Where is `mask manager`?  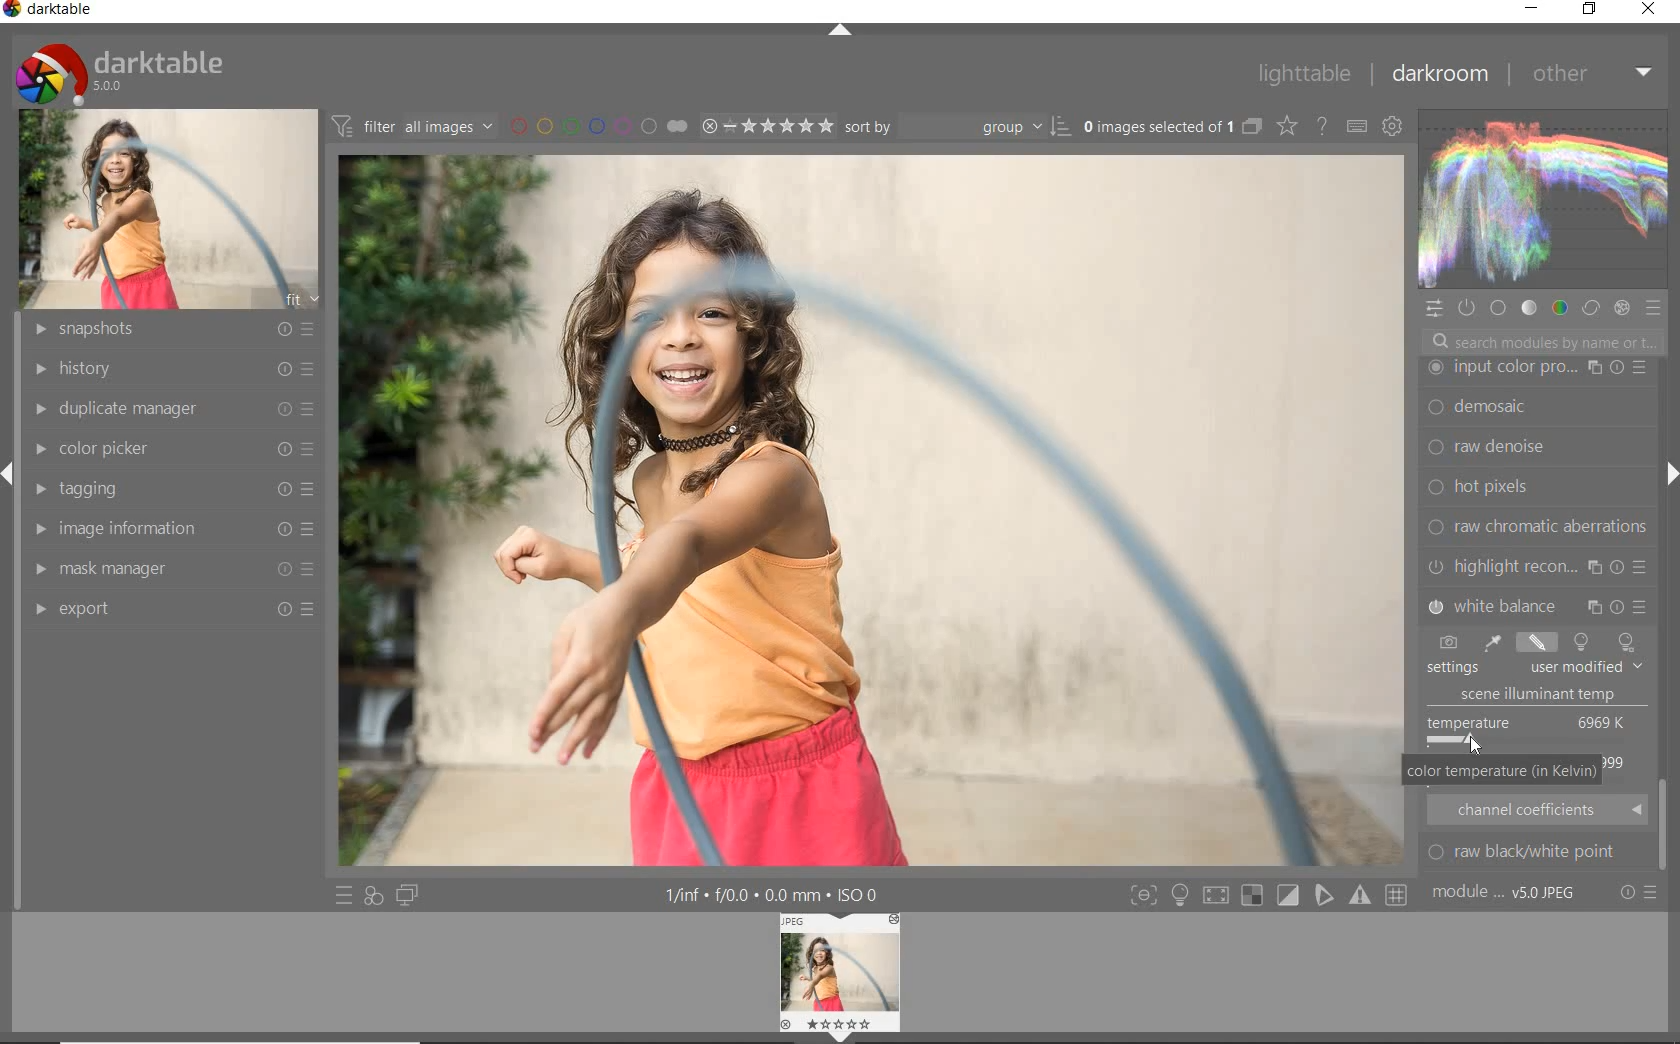
mask manager is located at coordinates (171, 564).